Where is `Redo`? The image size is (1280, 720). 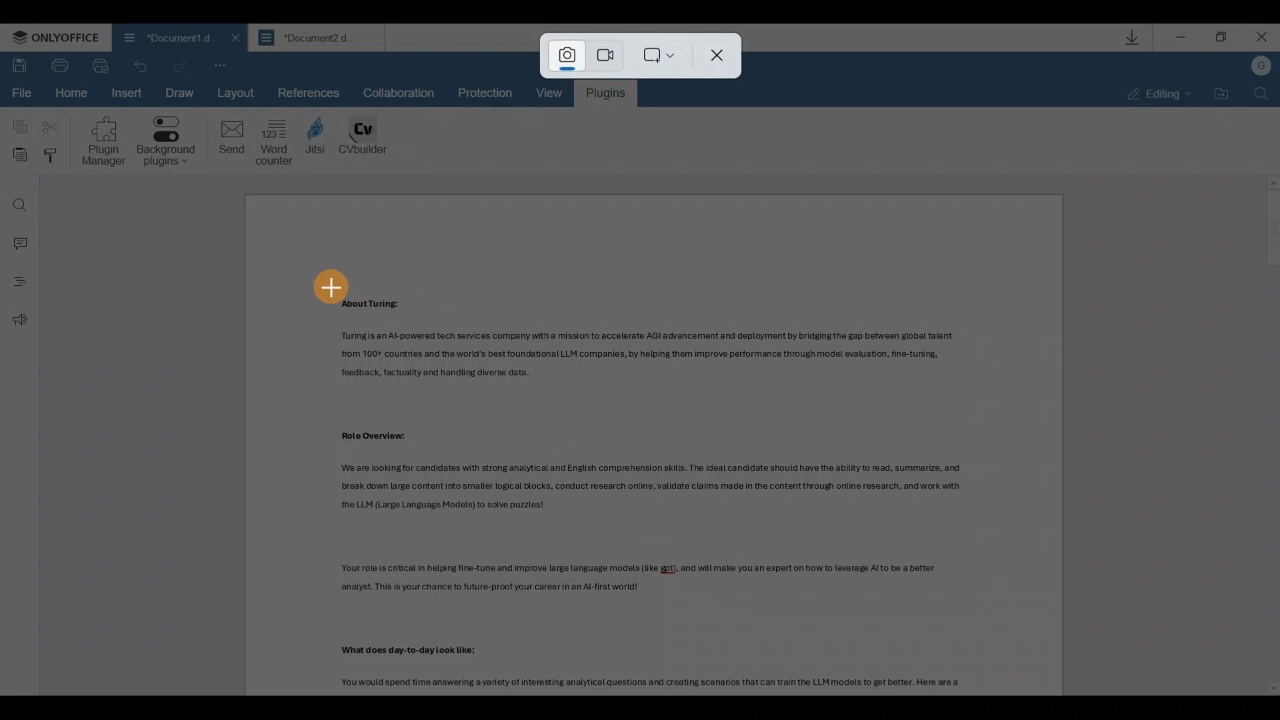 Redo is located at coordinates (143, 64).